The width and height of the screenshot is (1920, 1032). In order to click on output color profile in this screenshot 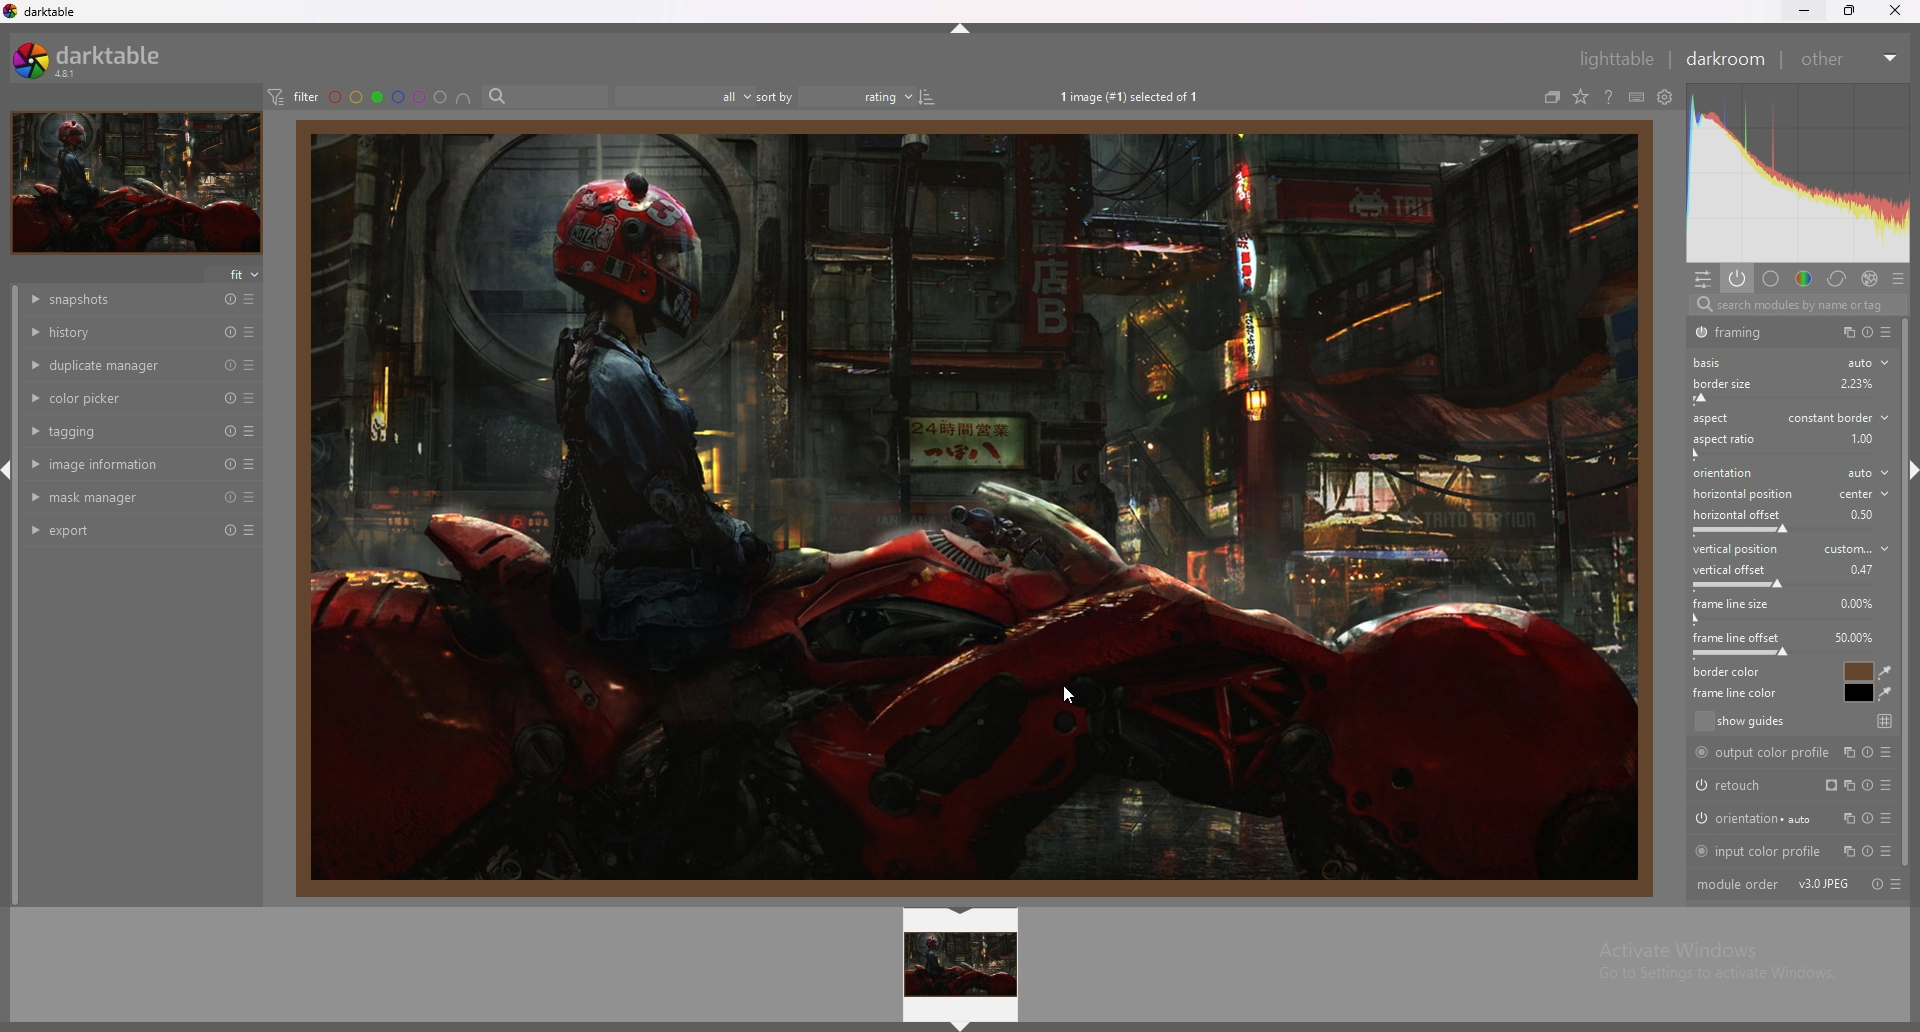, I will do `click(1793, 753)`.